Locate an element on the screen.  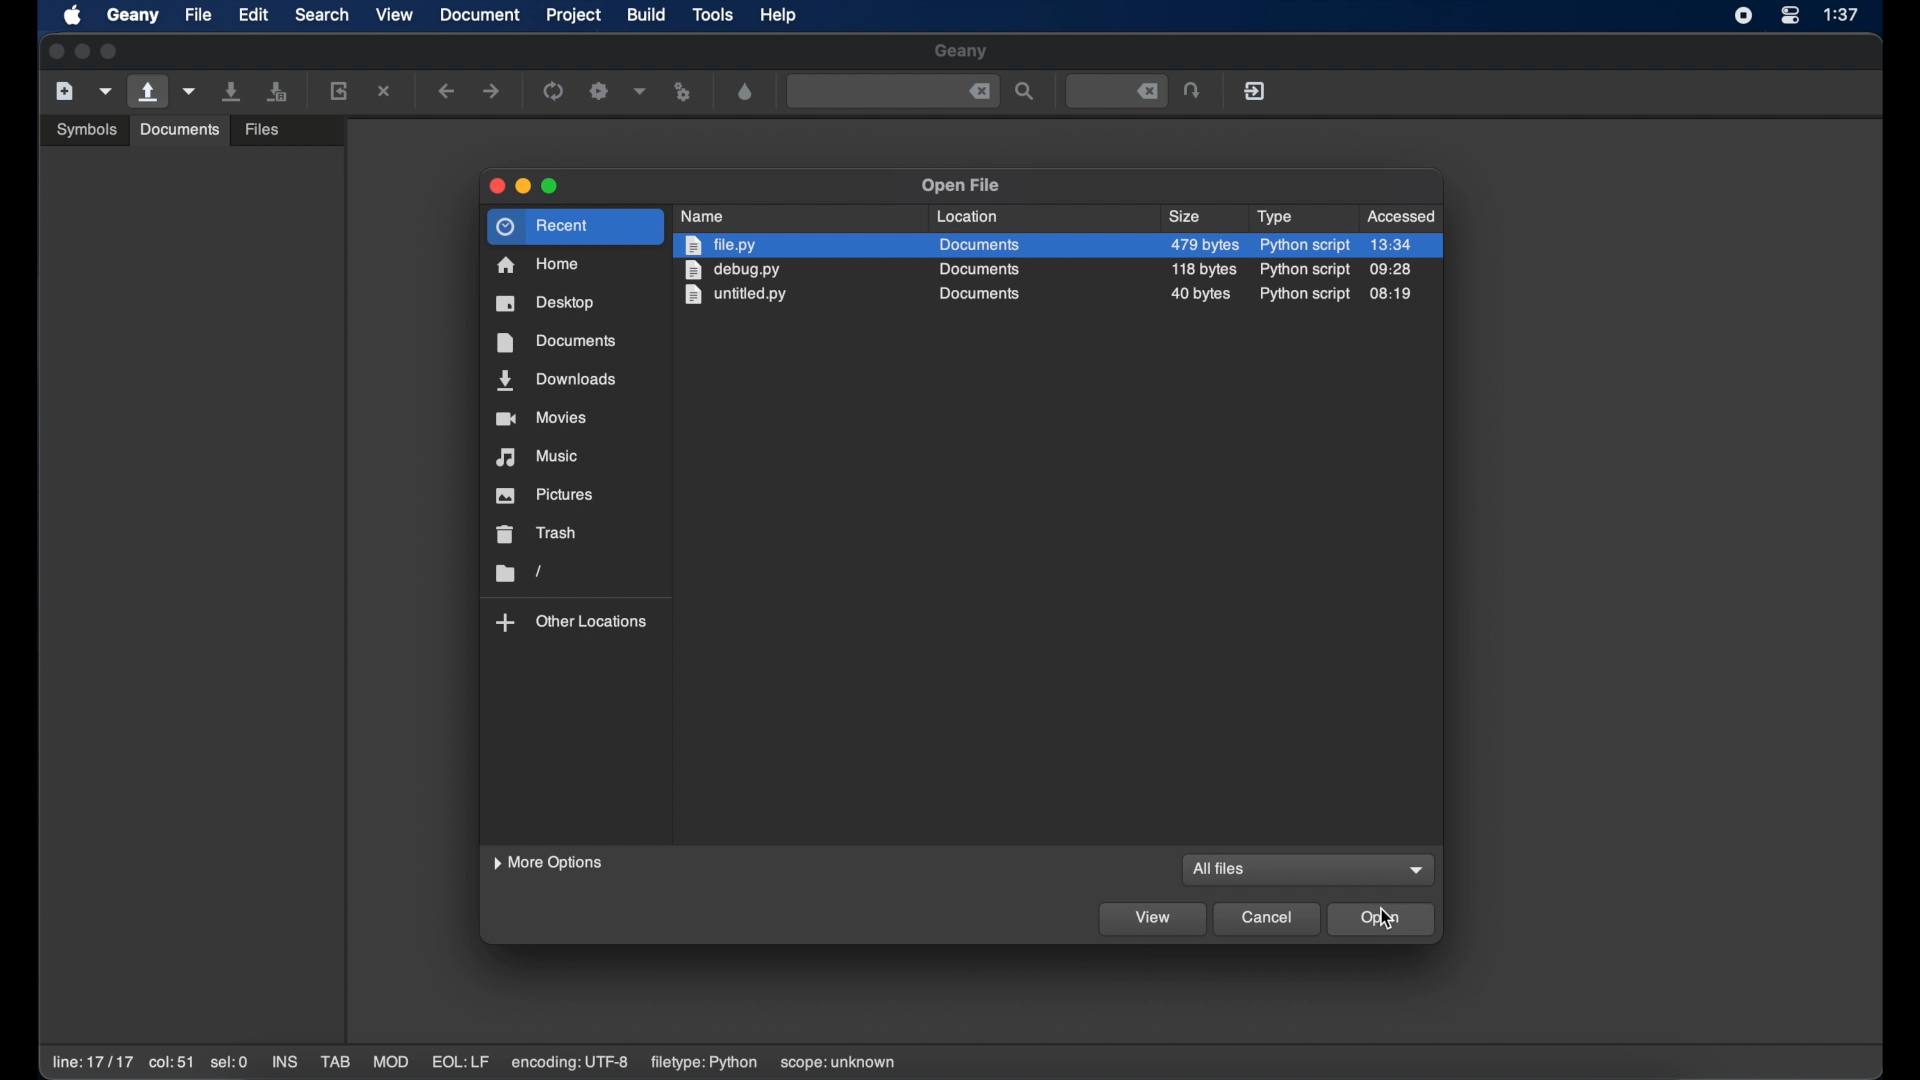
col:51 is located at coordinates (172, 1064).